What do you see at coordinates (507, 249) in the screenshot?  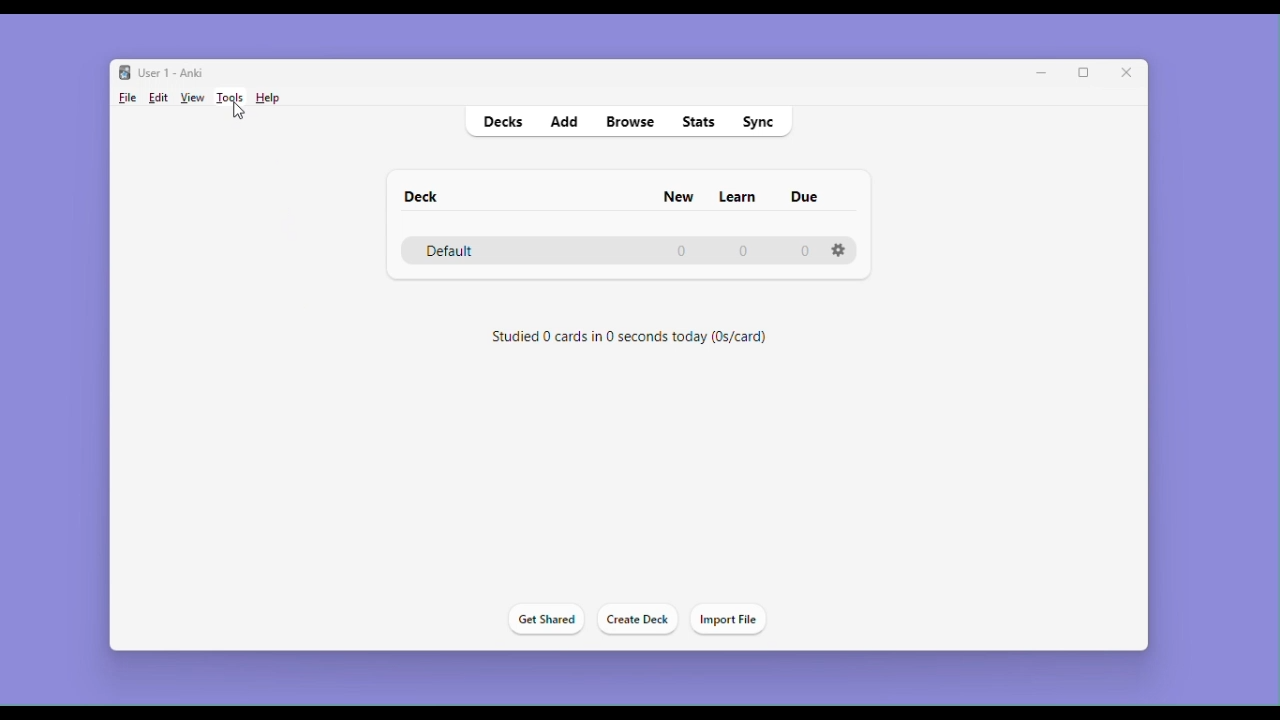 I see `Default` at bounding box center [507, 249].